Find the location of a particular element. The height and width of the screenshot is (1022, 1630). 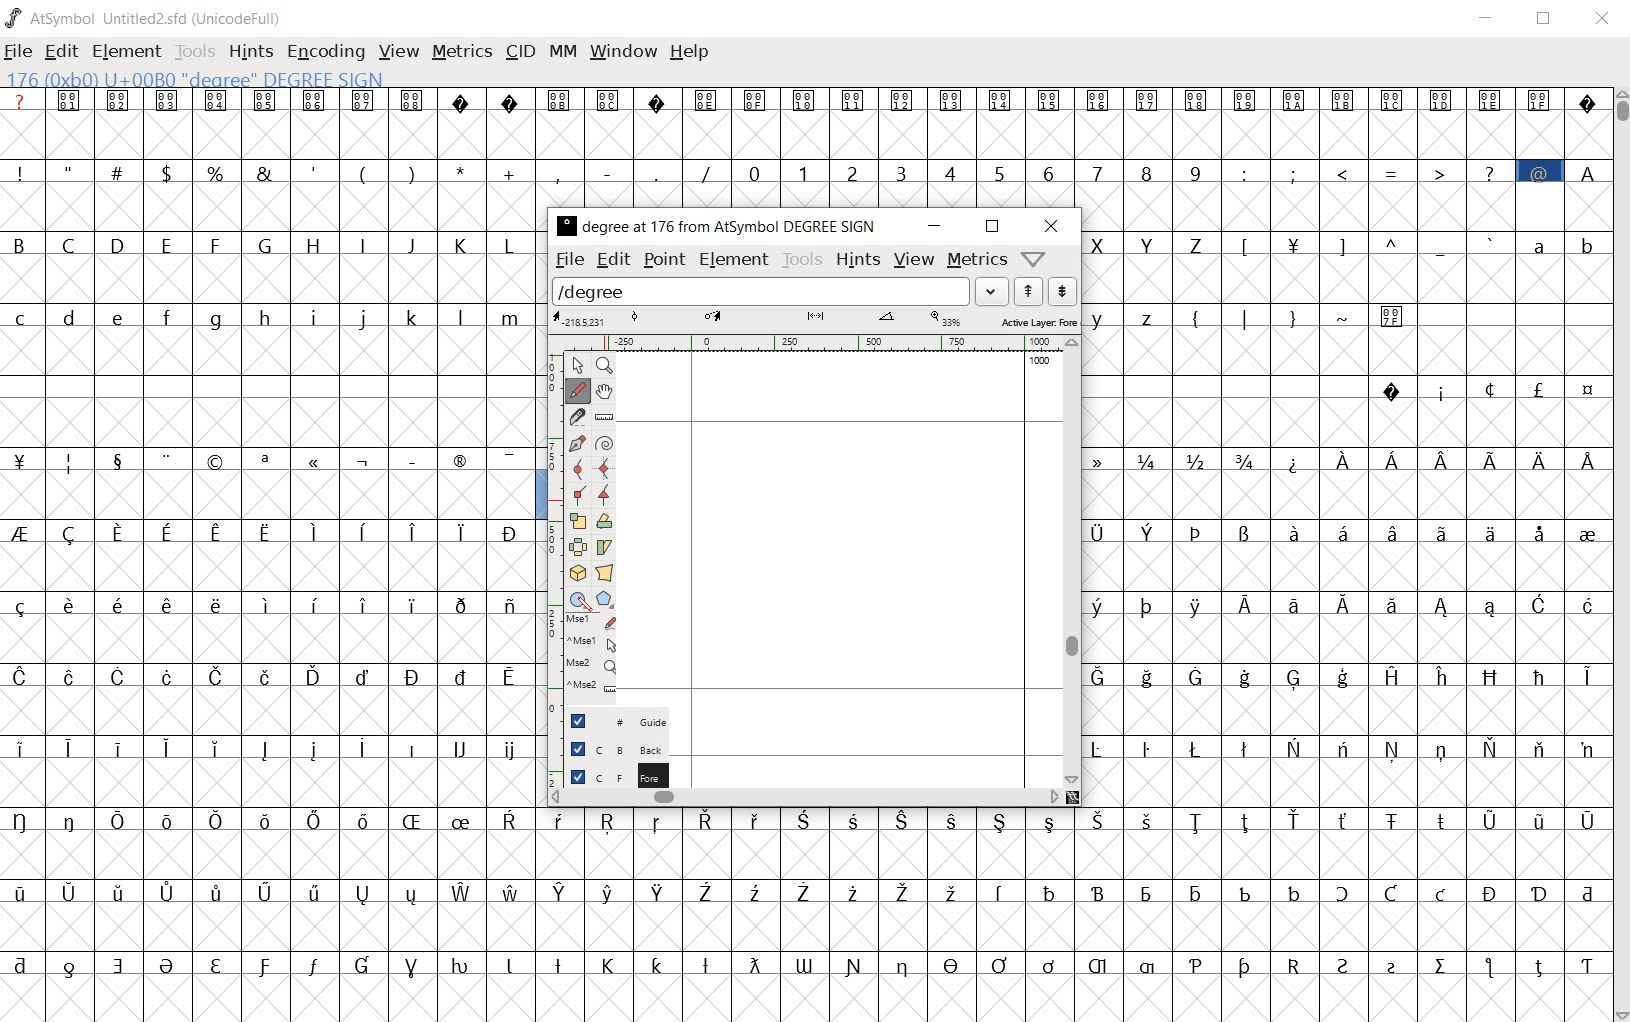

show the next word on the list is located at coordinates (1028, 291).